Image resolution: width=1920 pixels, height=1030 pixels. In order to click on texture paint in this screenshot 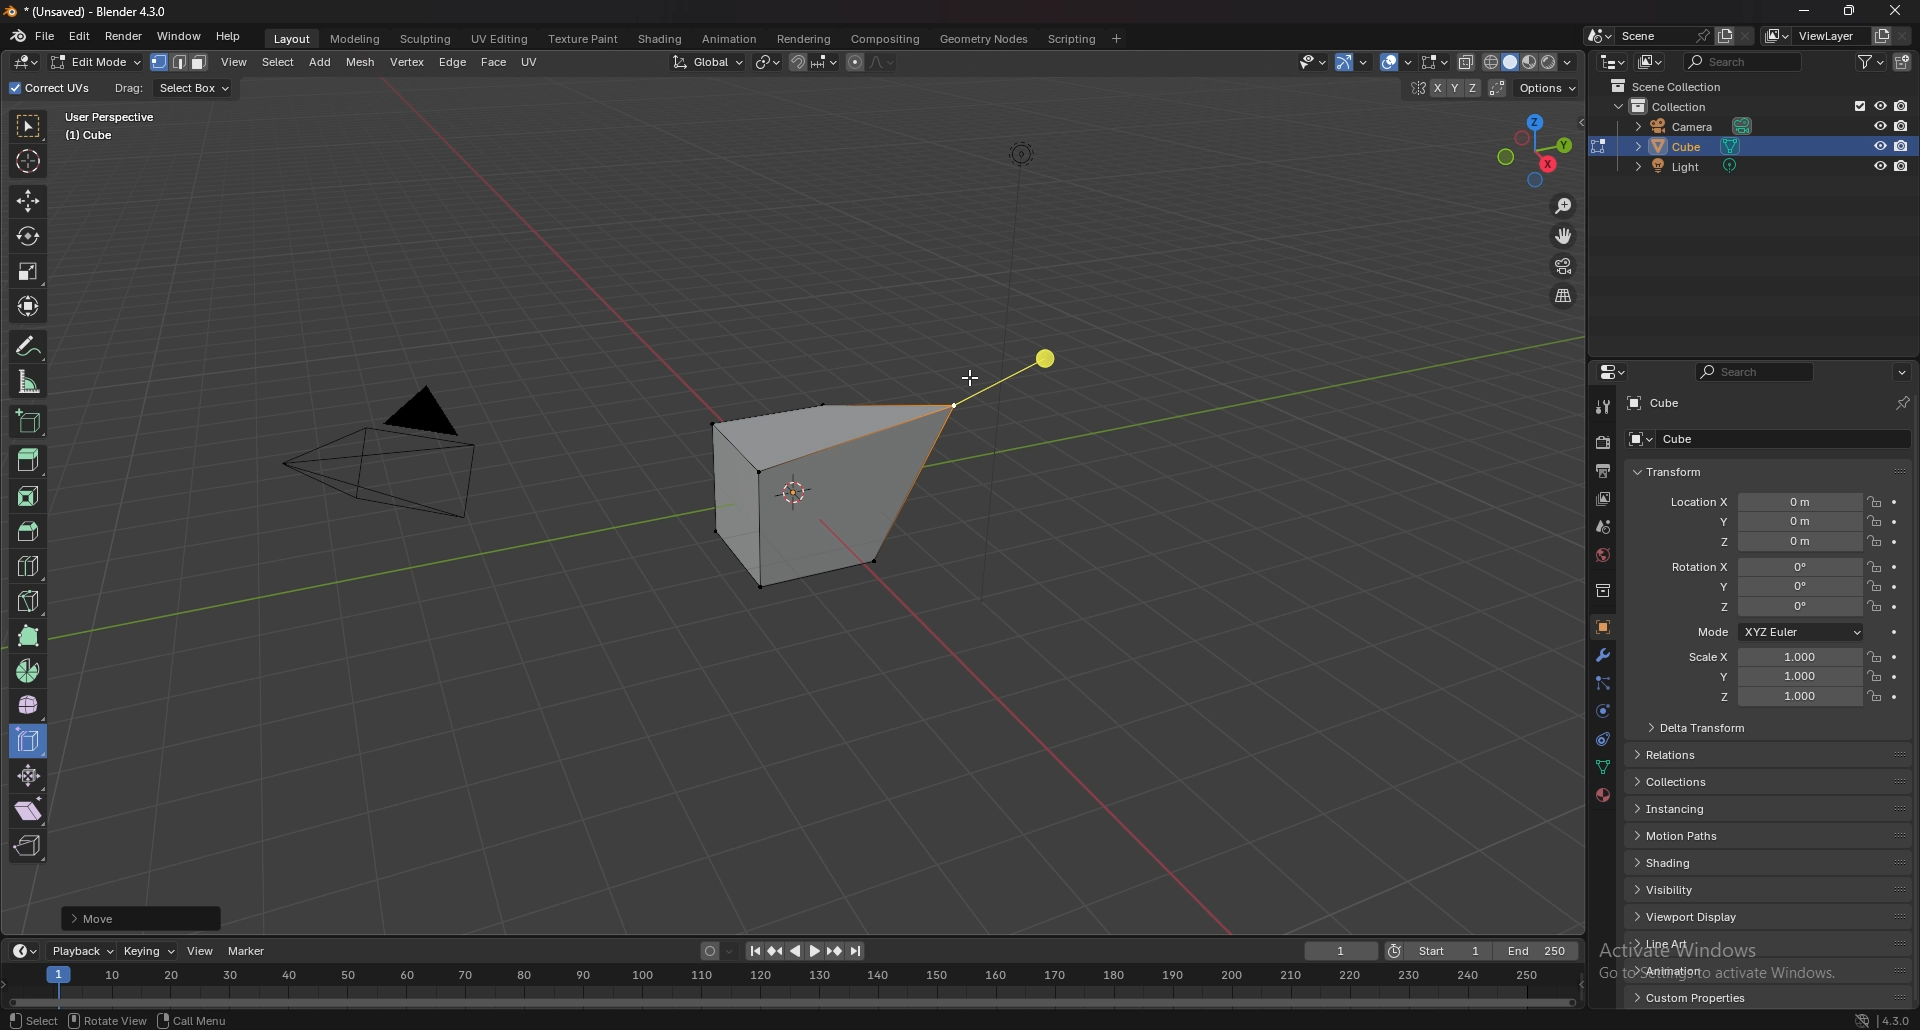, I will do `click(583, 39)`.